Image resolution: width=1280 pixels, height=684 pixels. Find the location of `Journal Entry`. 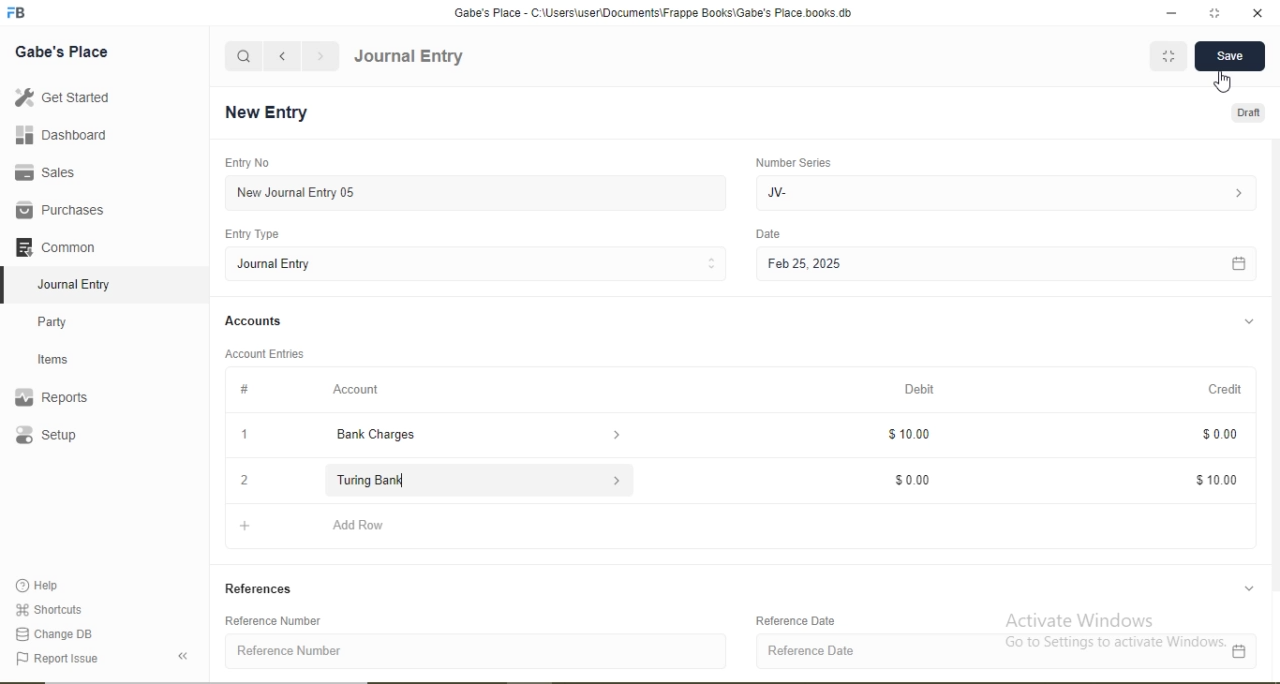

Journal Entry is located at coordinates (80, 282).